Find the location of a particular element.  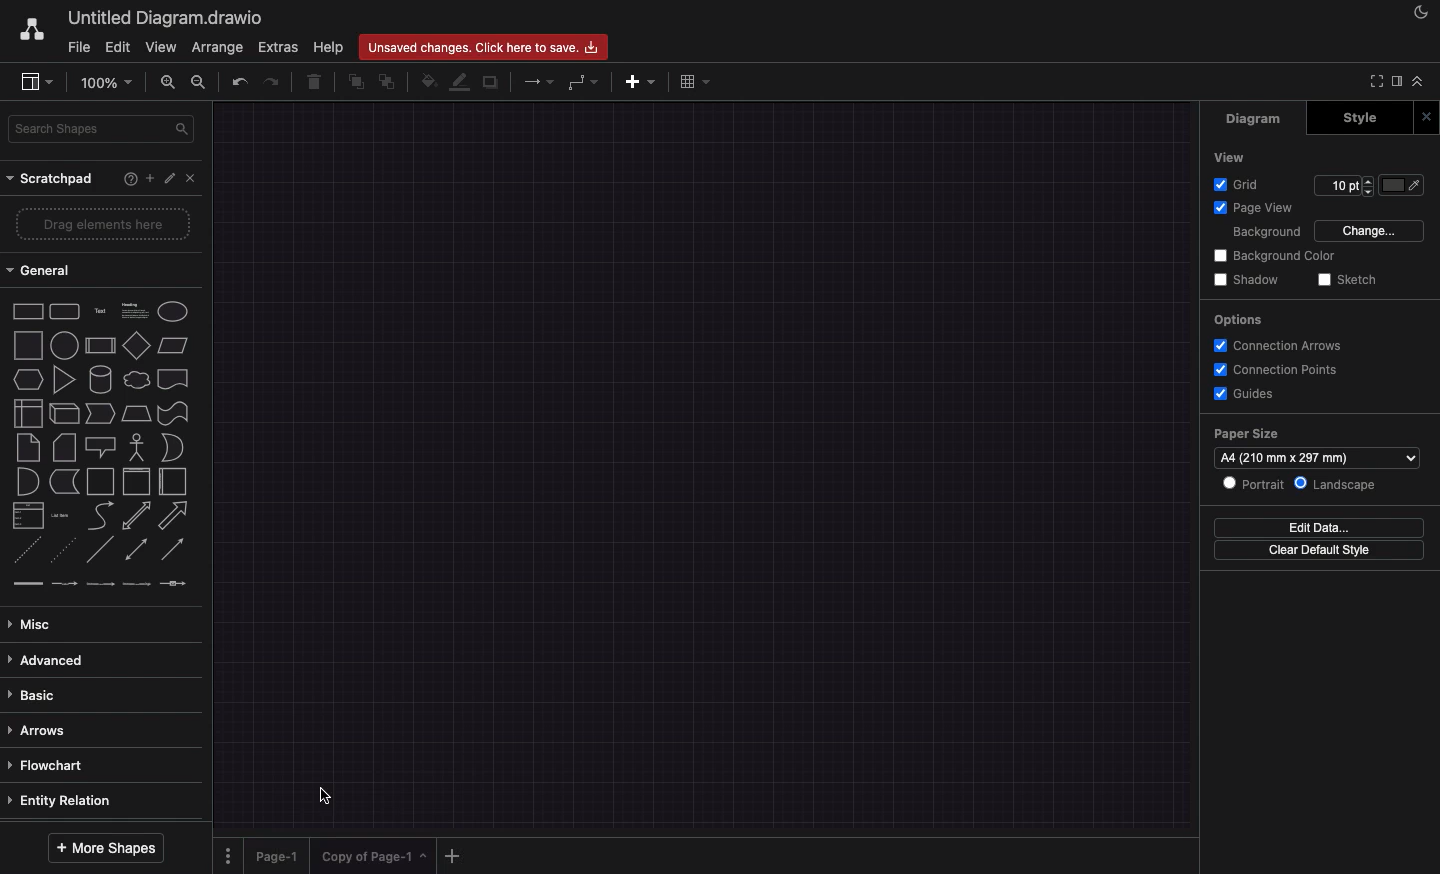

landscape is located at coordinates (1335, 485).